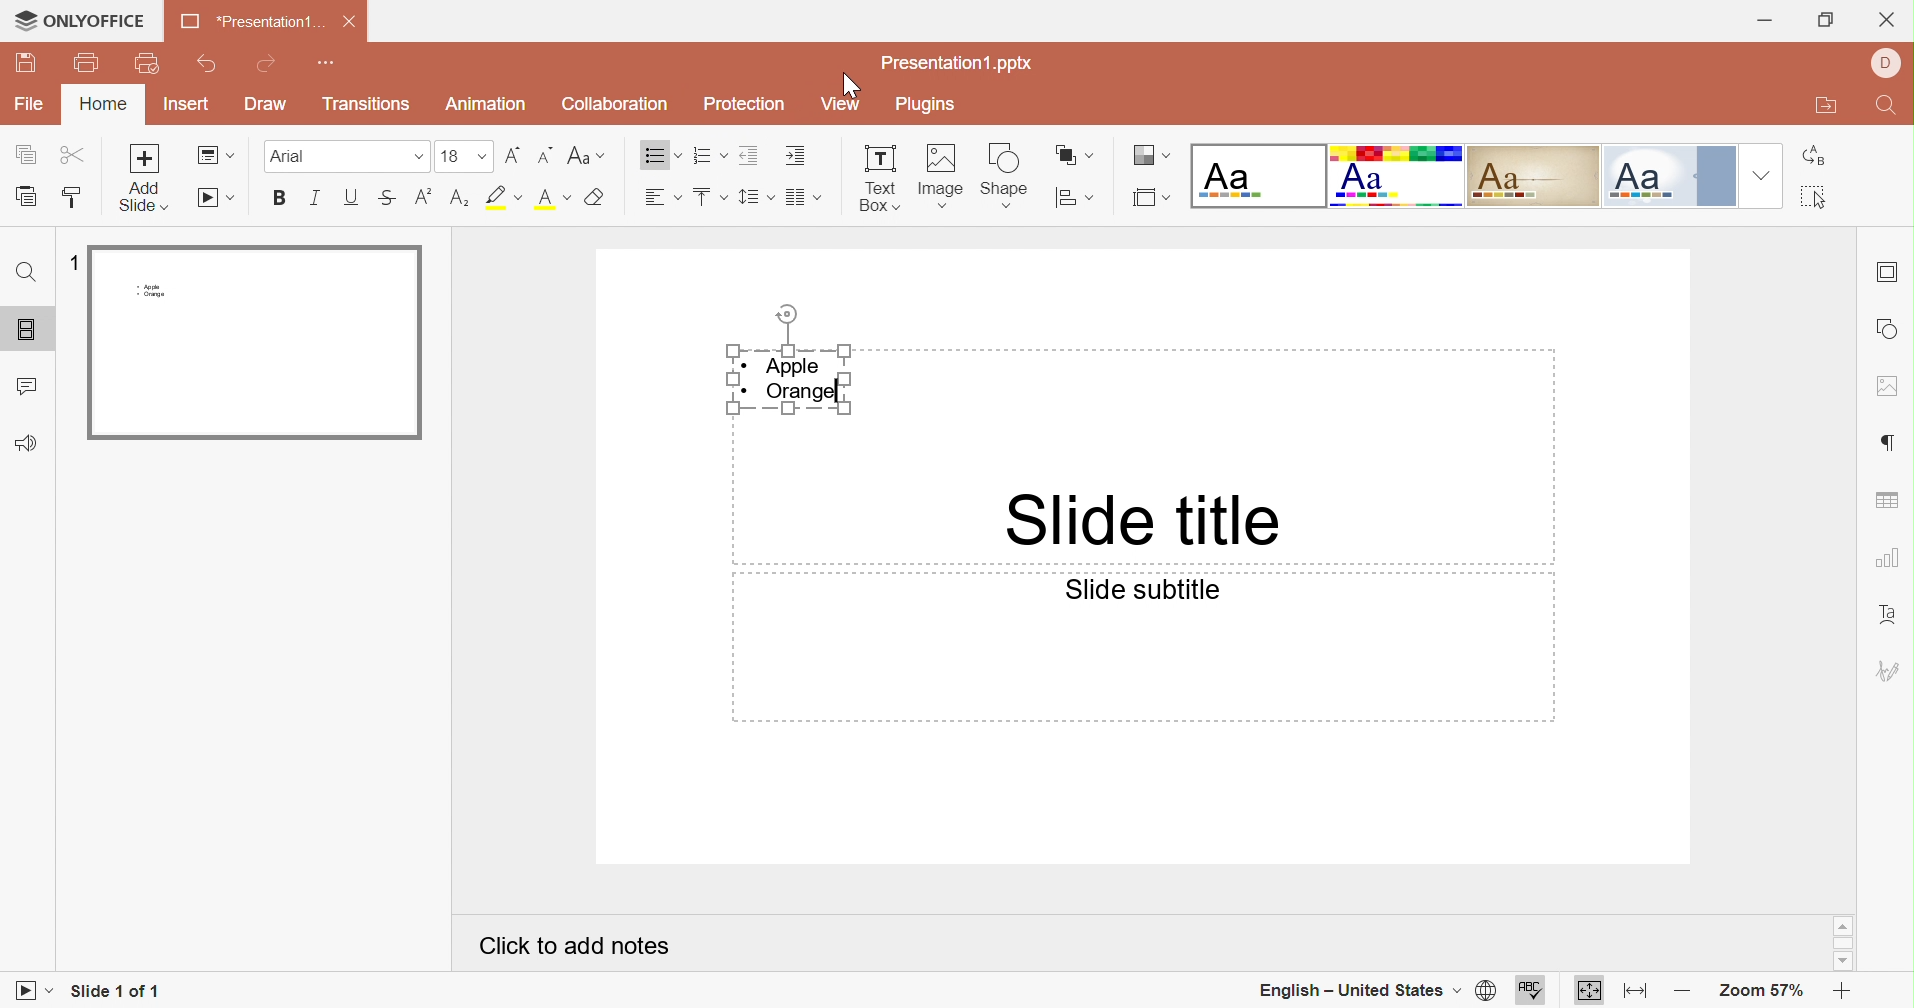 Image resolution: width=1914 pixels, height=1008 pixels. What do you see at coordinates (1887, 563) in the screenshot?
I see `chart settings` at bounding box center [1887, 563].